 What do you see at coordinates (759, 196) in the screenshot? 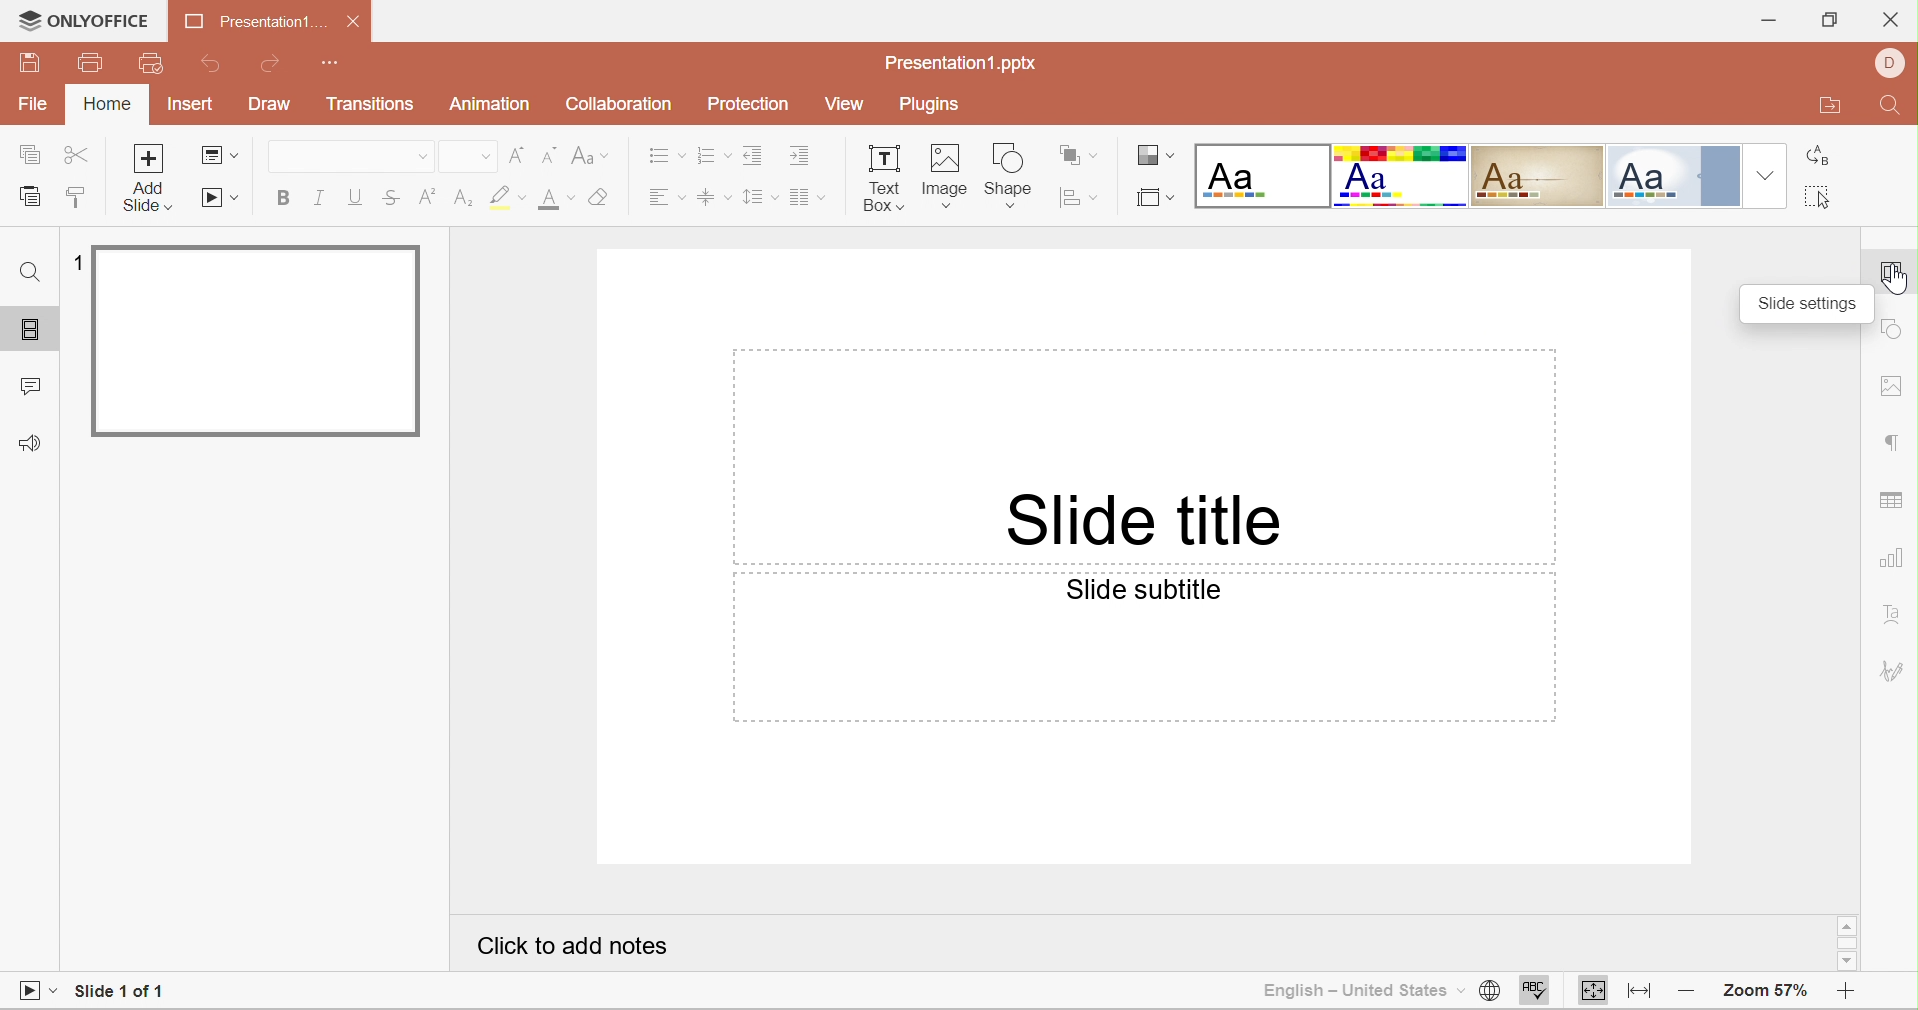
I see `Line spacing` at bounding box center [759, 196].